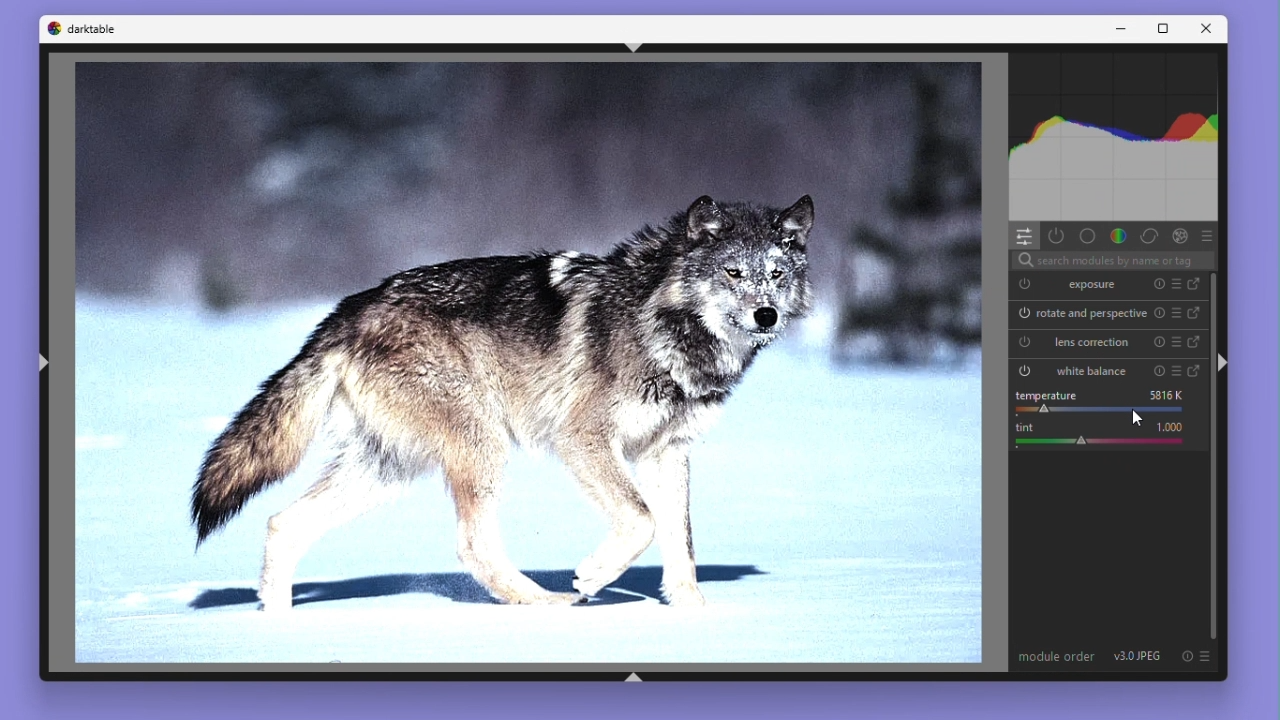  I want to click on White balance, so click(1075, 369).